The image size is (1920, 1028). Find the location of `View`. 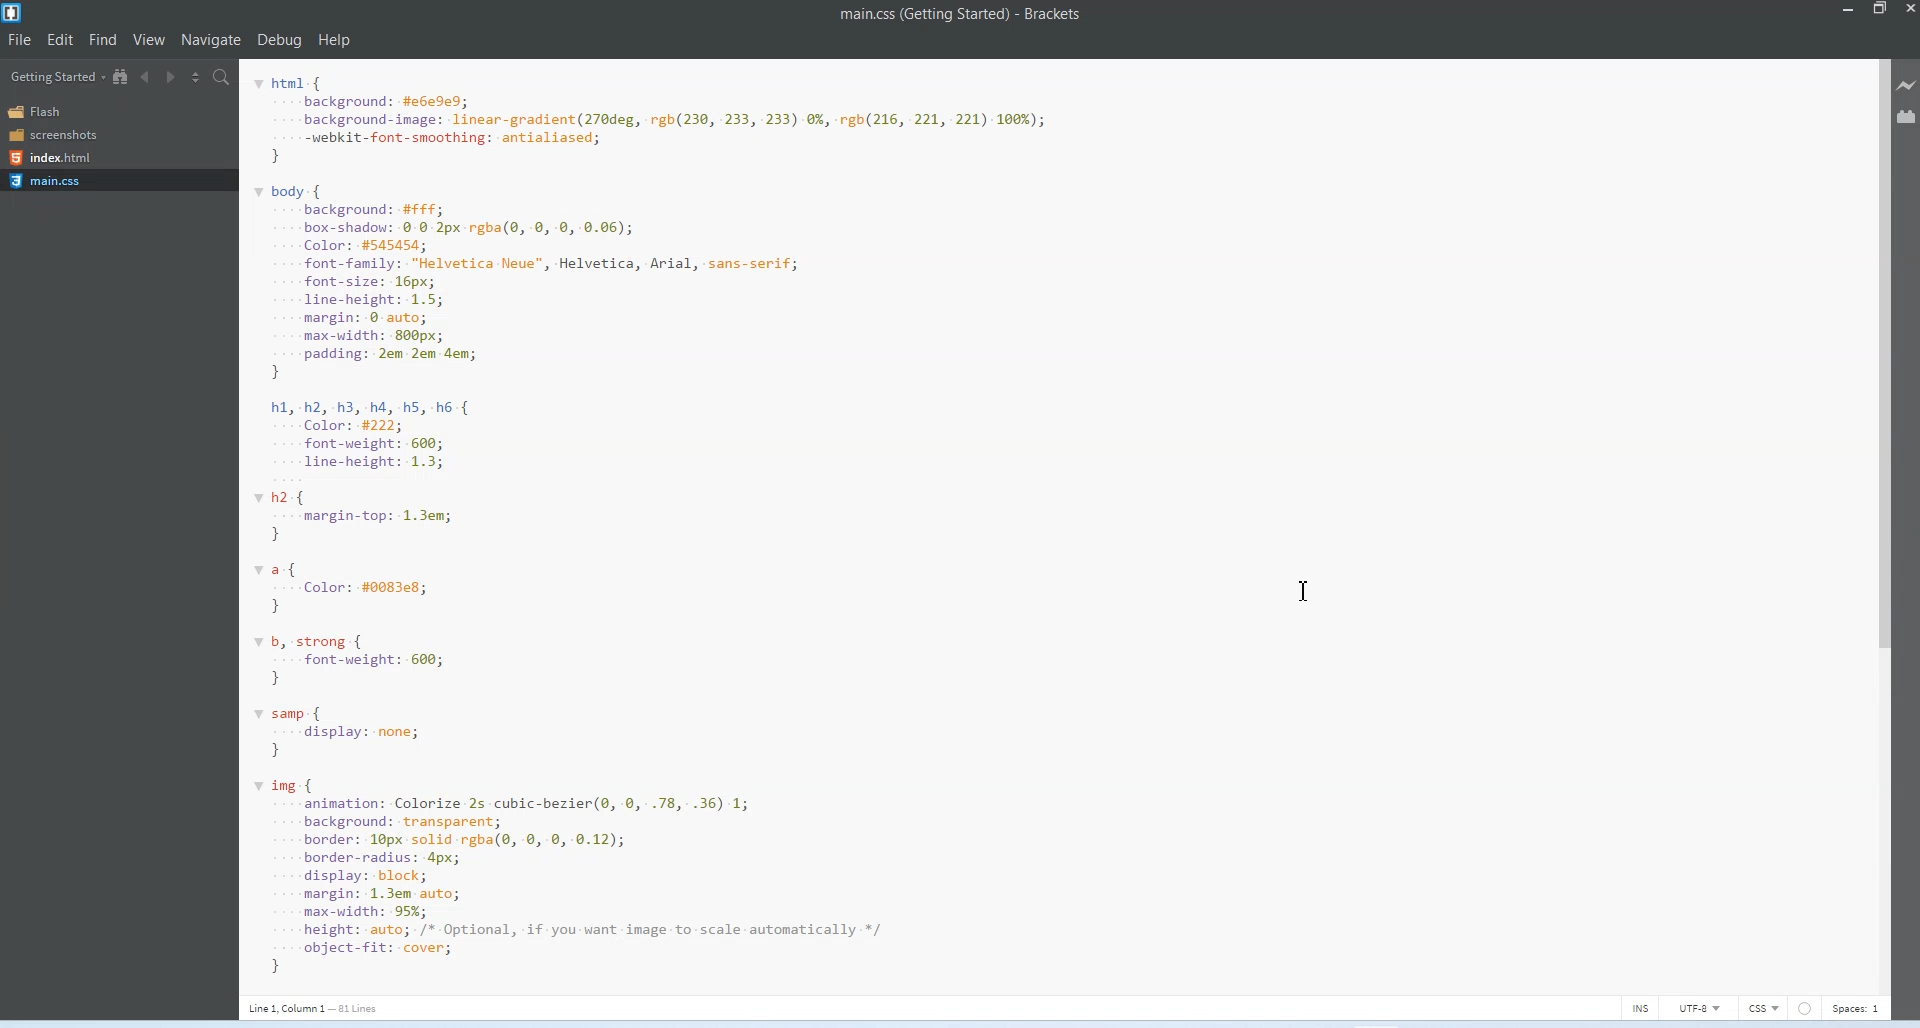

View is located at coordinates (151, 39).